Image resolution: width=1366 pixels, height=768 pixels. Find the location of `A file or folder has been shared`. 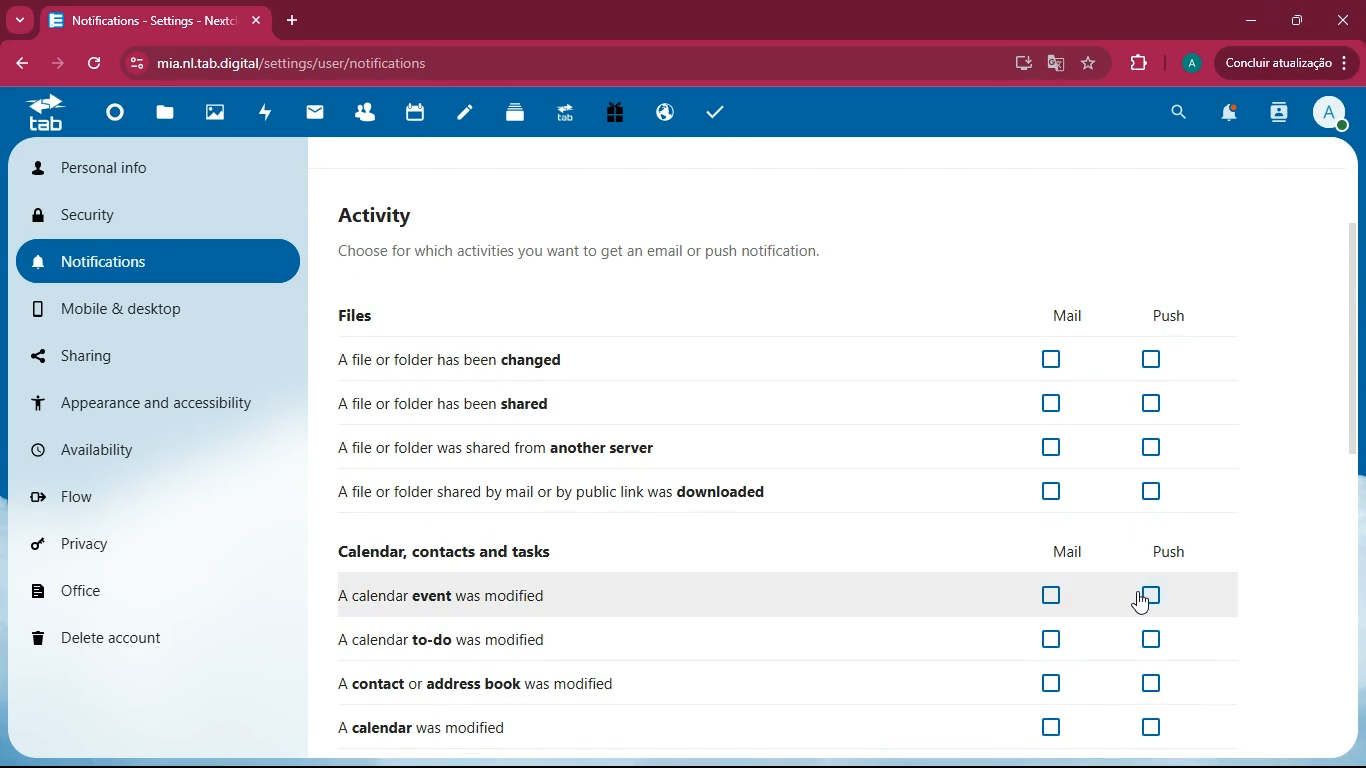

A file or folder has been shared is located at coordinates (441, 404).